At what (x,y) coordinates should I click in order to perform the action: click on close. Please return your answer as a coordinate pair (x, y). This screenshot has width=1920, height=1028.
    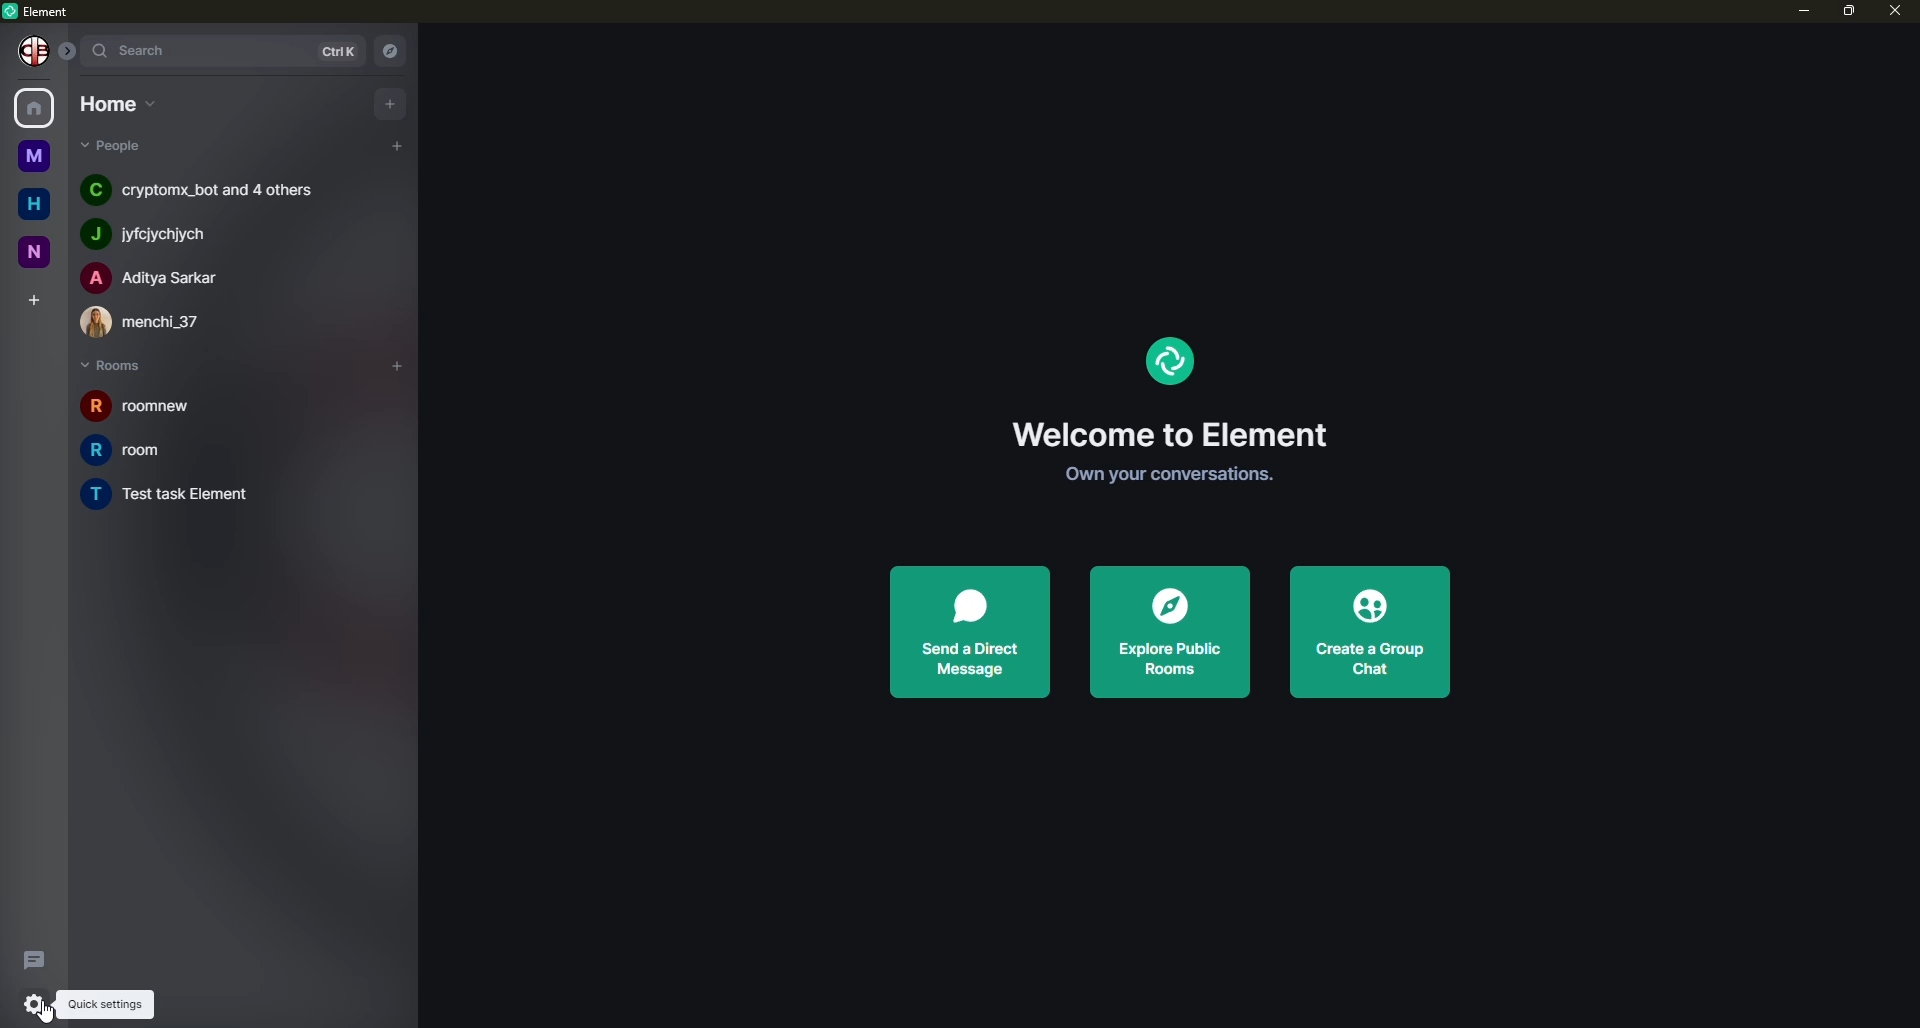
    Looking at the image, I should click on (1896, 11).